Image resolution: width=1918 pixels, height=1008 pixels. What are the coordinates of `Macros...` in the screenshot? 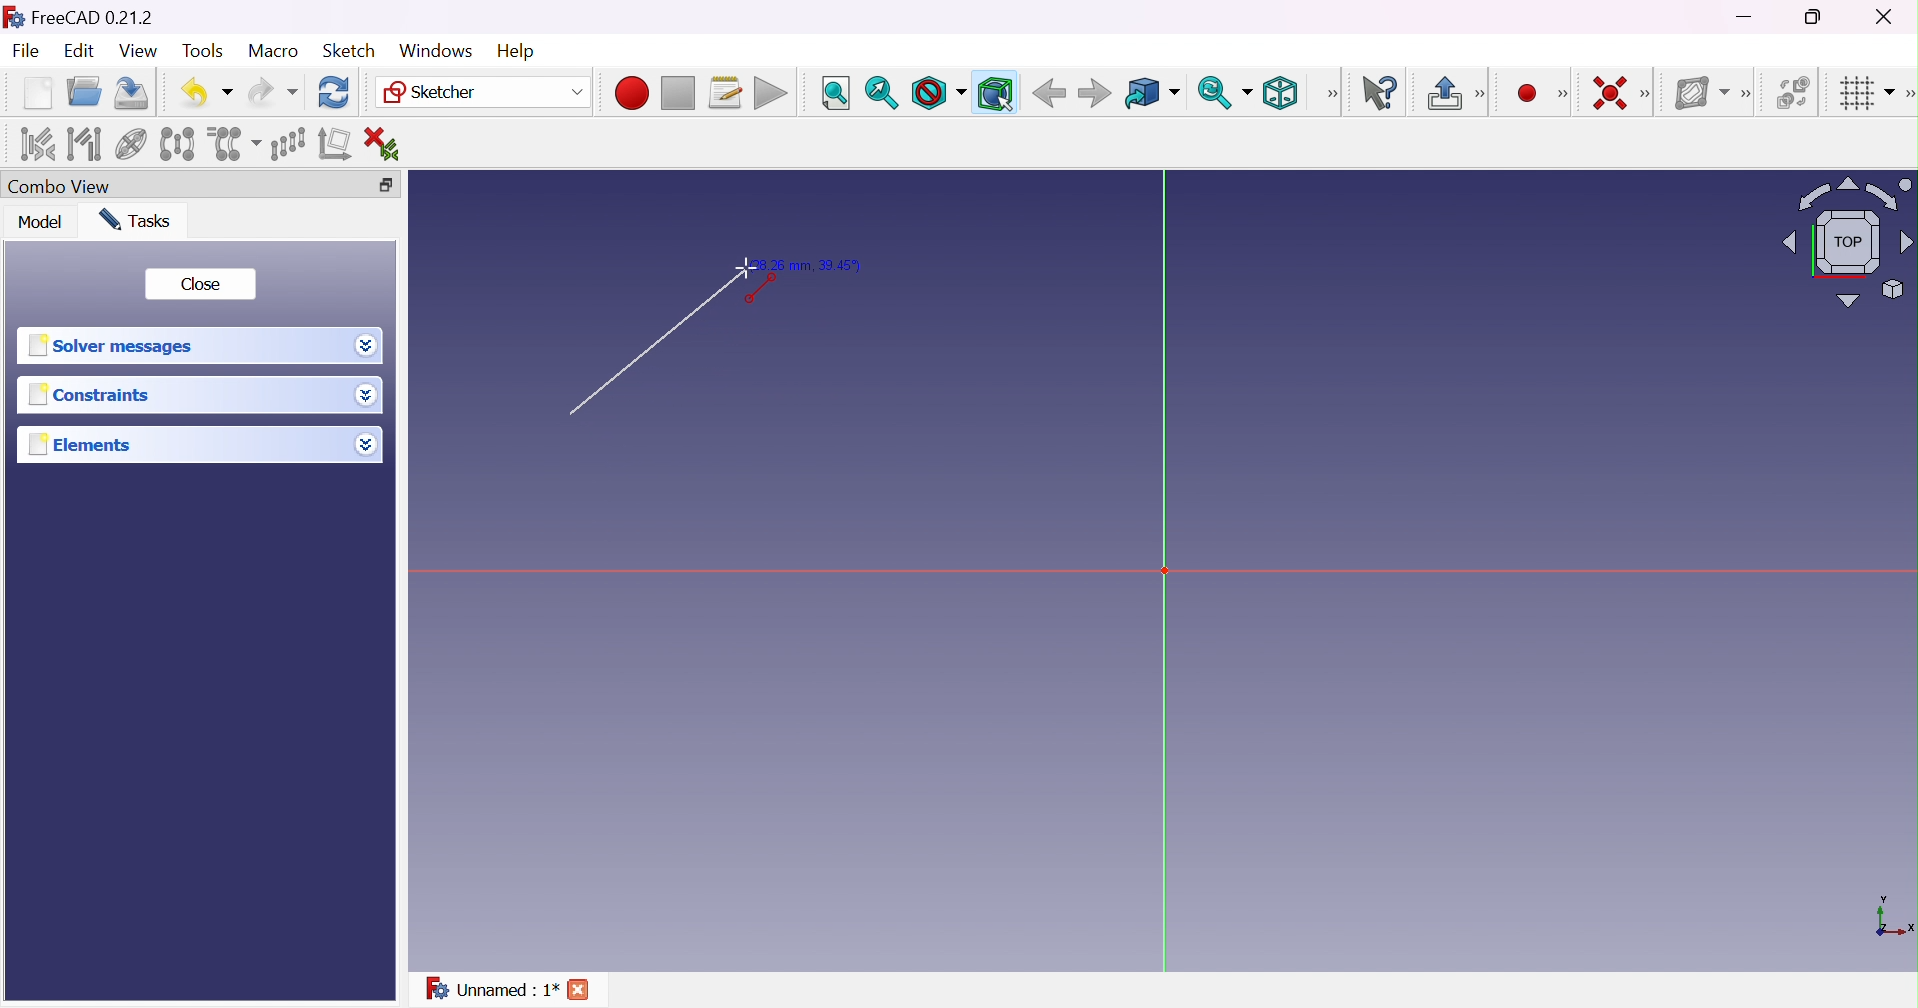 It's located at (726, 93).